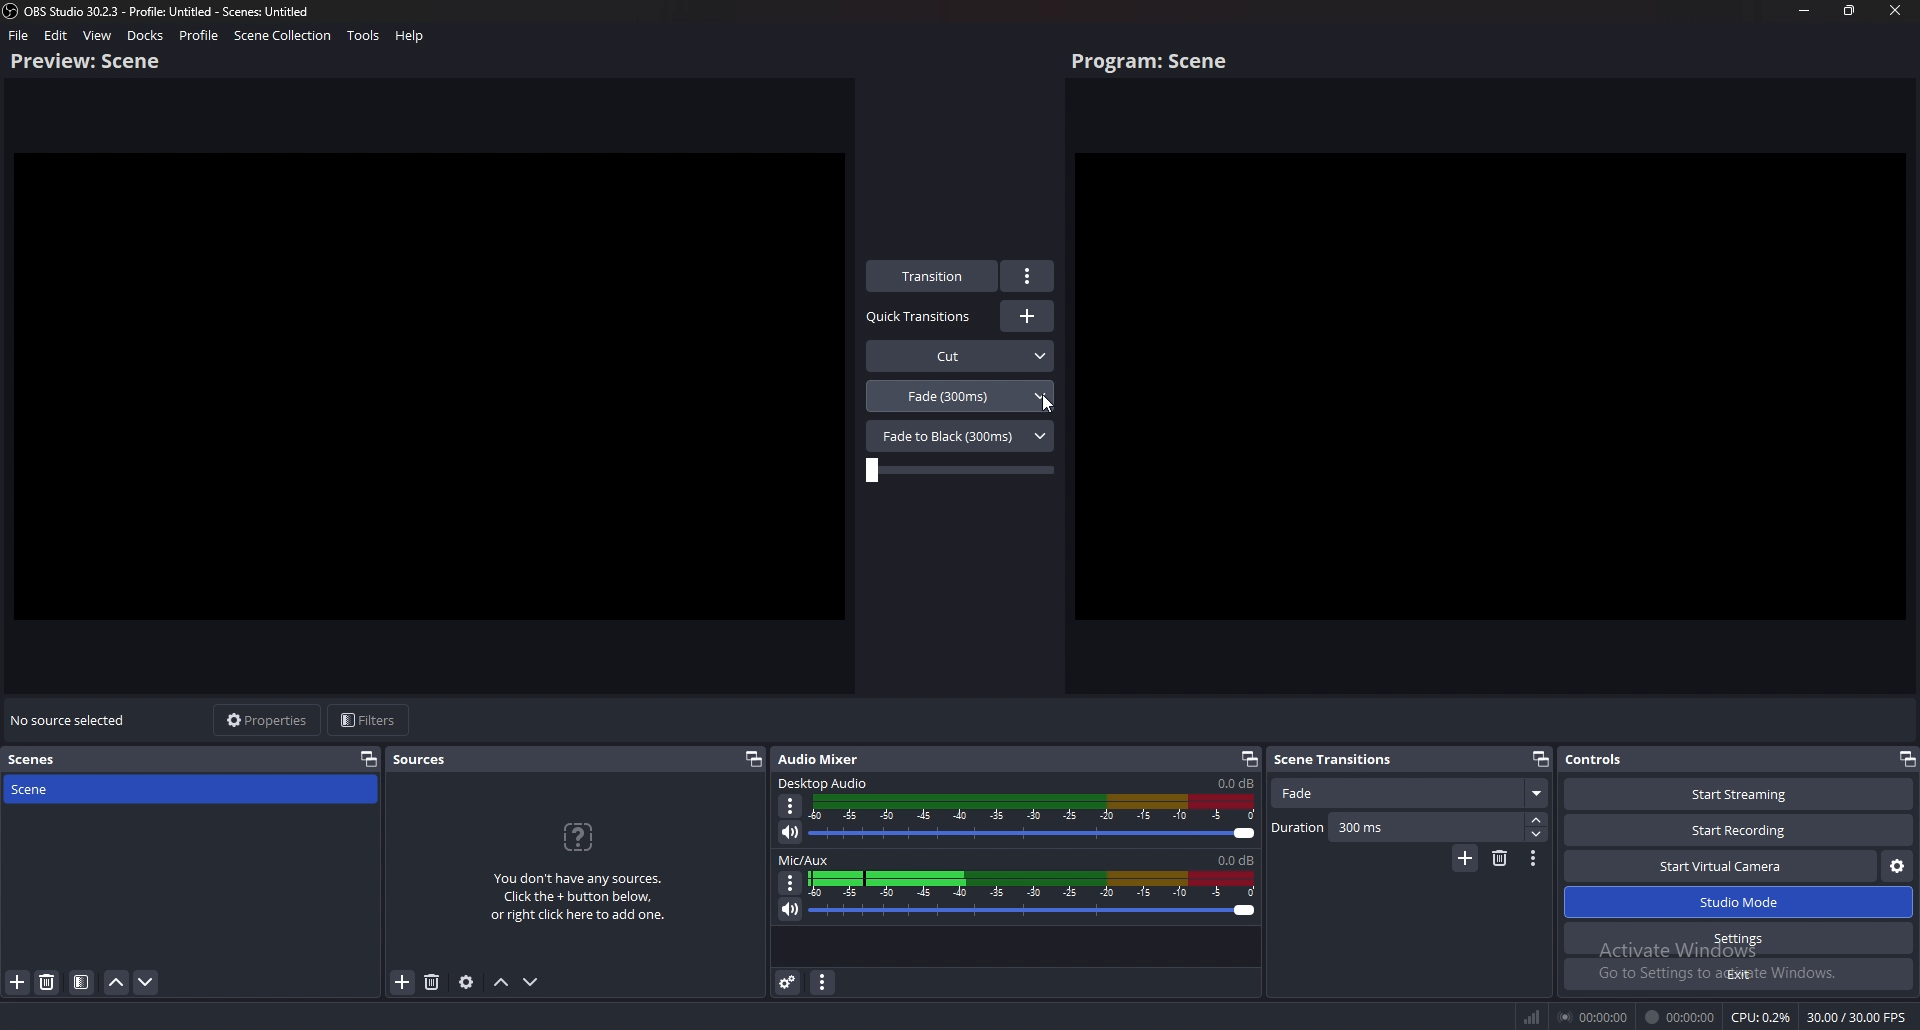  What do you see at coordinates (1739, 903) in the screenshot?
I see `Studio mode` at bounding box center [1739, 903].